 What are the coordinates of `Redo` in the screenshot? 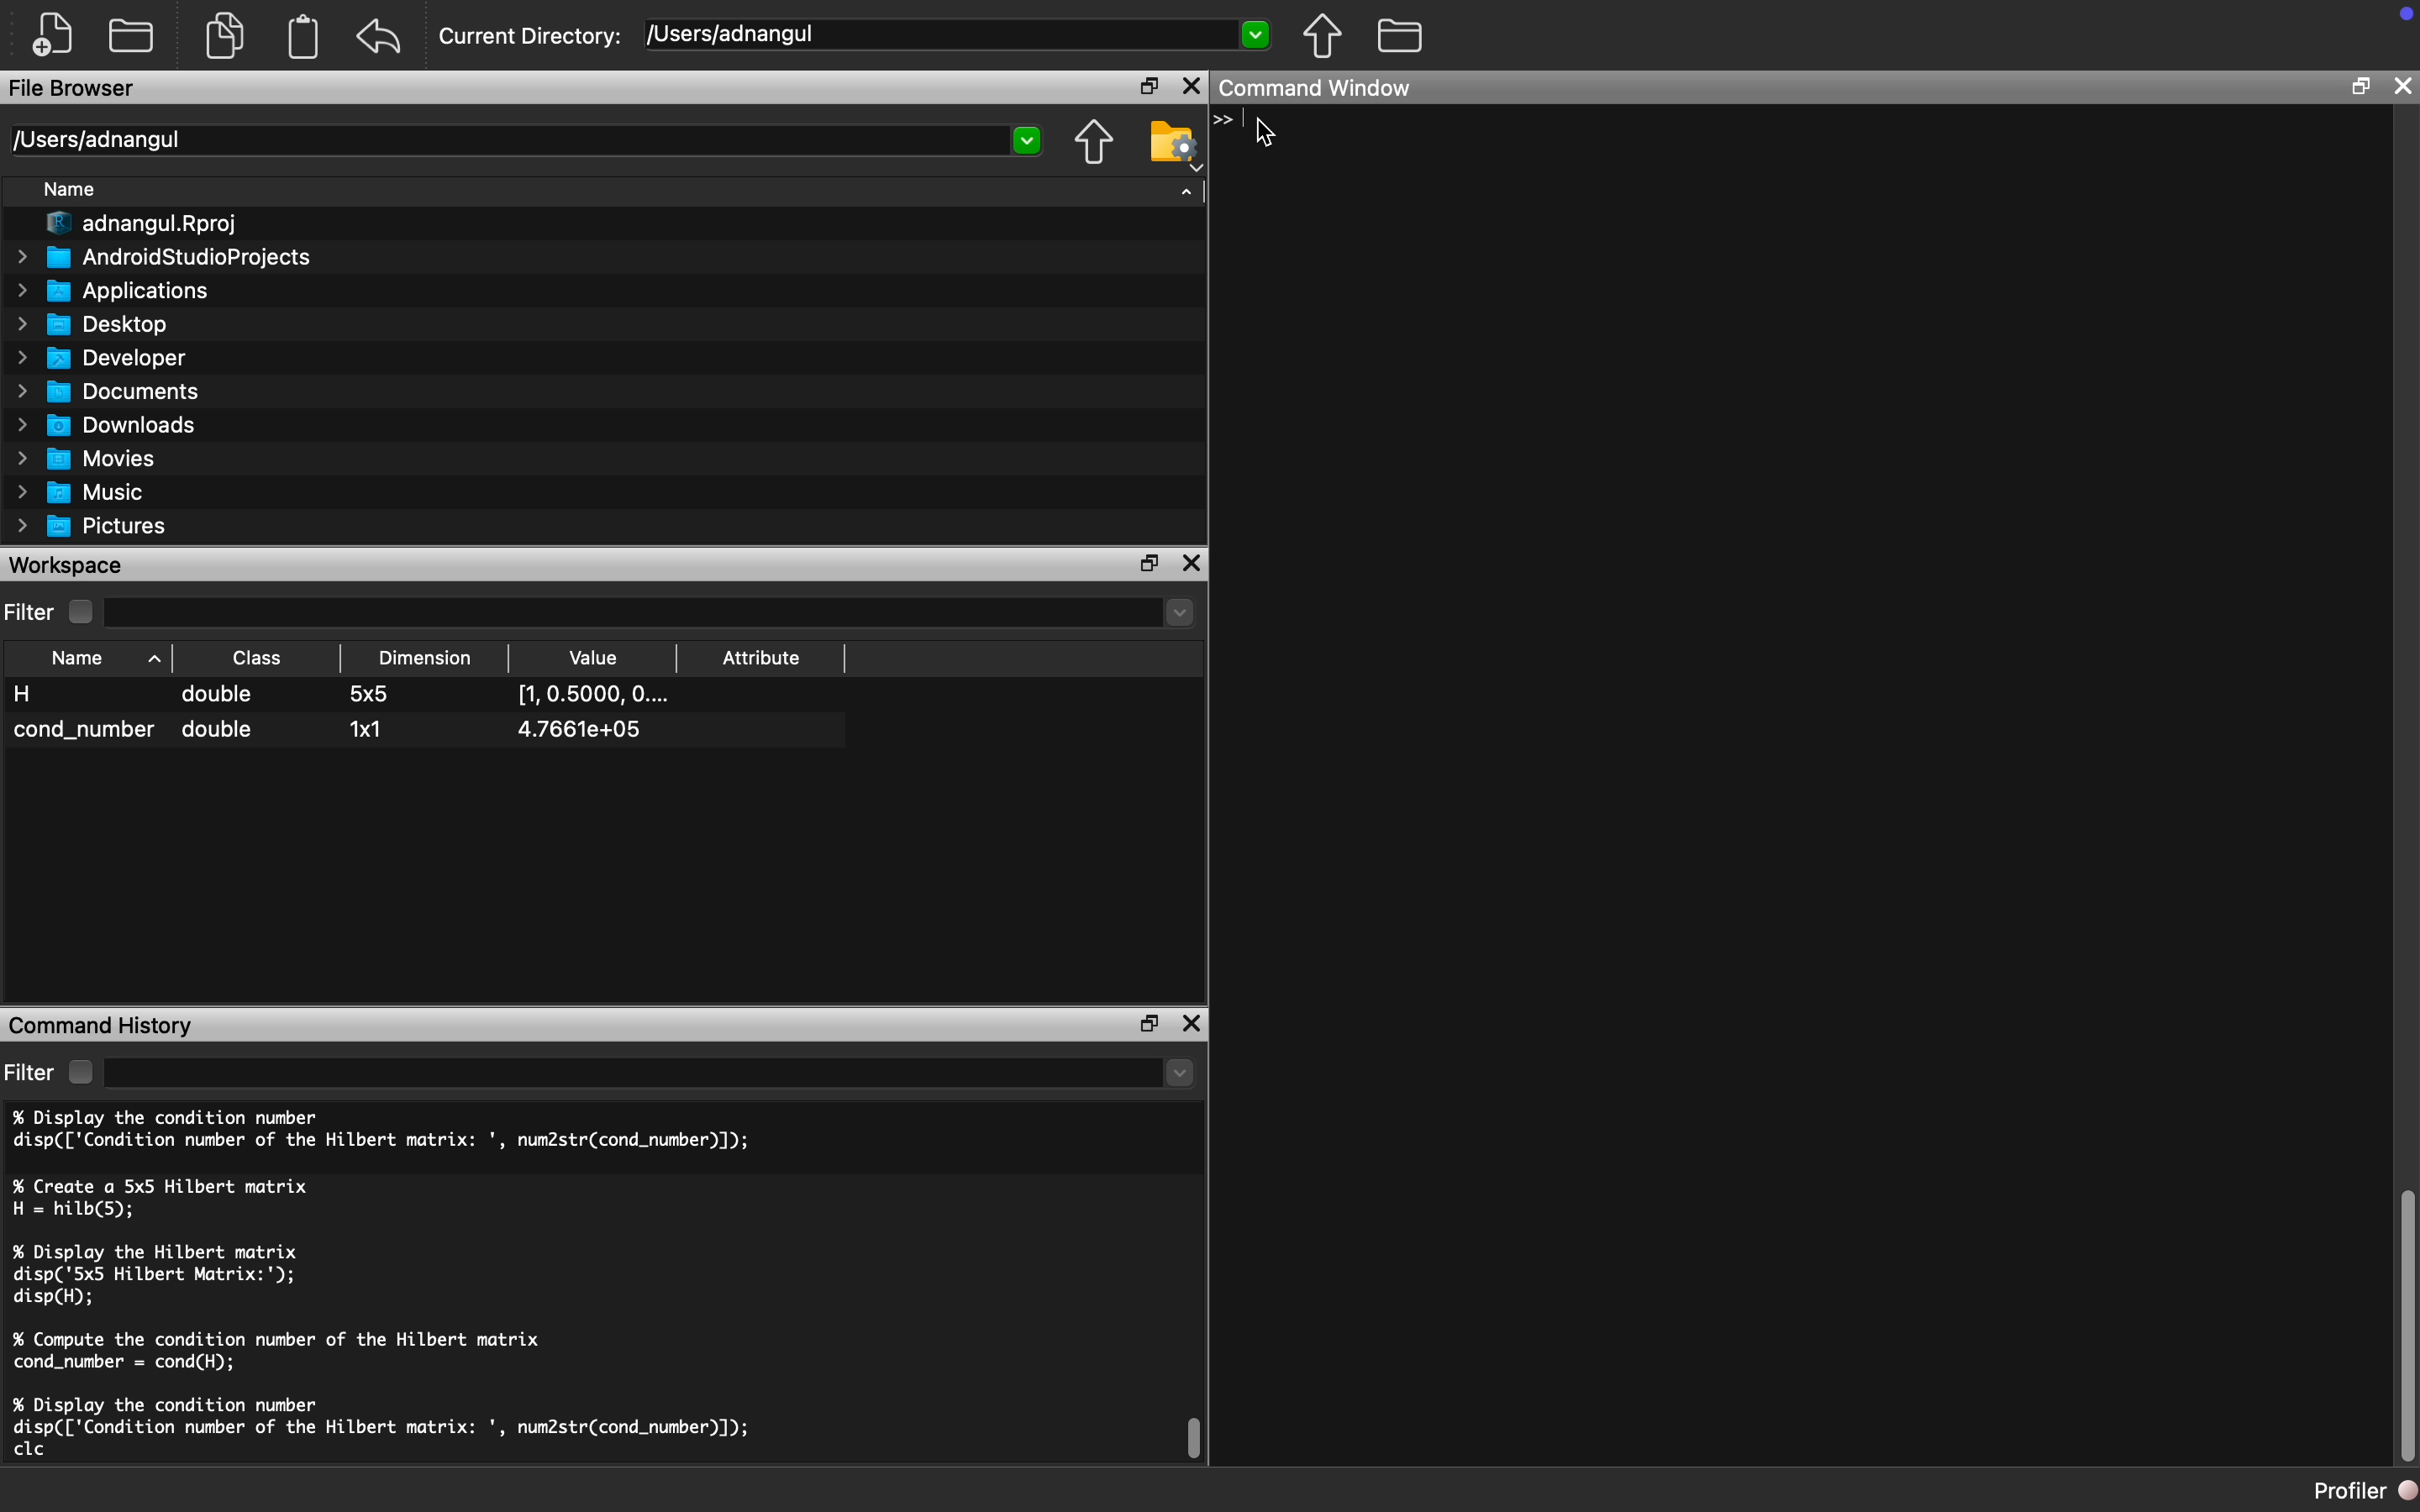 It's located at (381, 36).